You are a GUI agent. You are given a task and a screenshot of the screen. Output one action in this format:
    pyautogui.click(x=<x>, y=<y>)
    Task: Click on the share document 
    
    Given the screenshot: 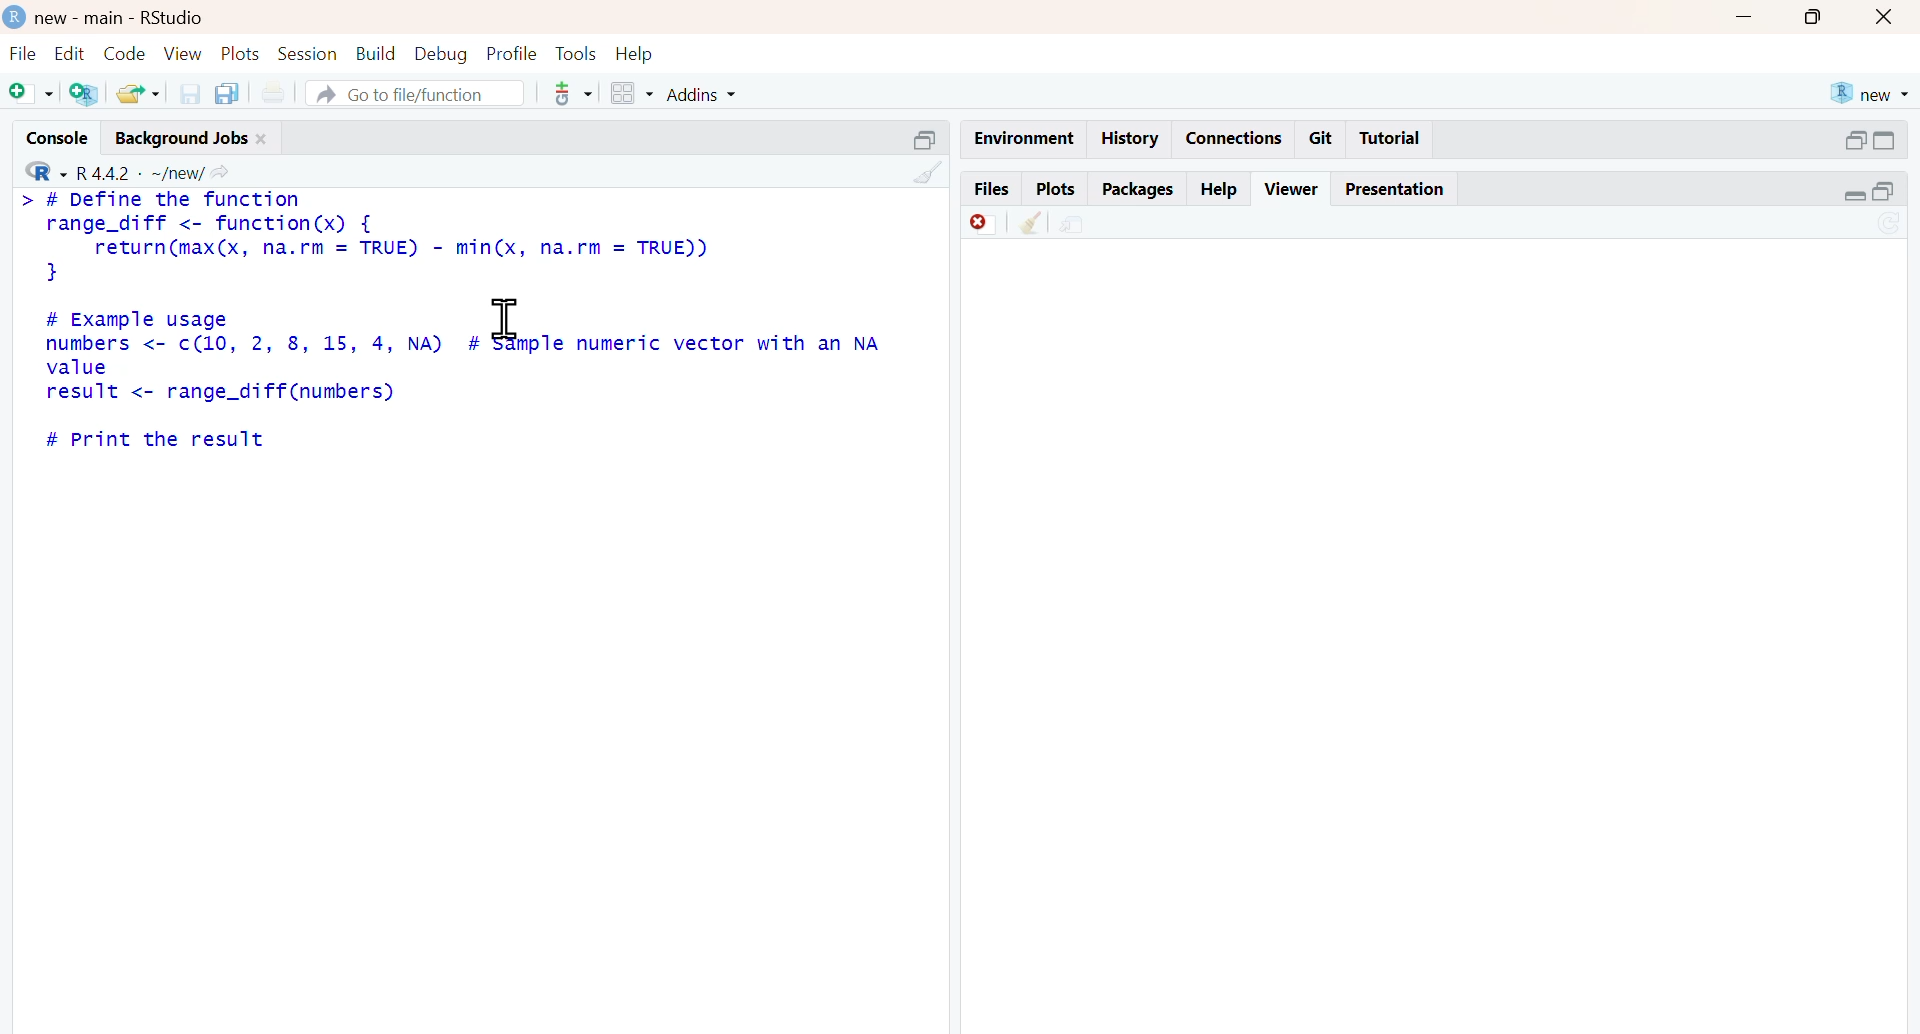 What is the action you would take?
    pyautogui.click(x=1072, y=225)
    